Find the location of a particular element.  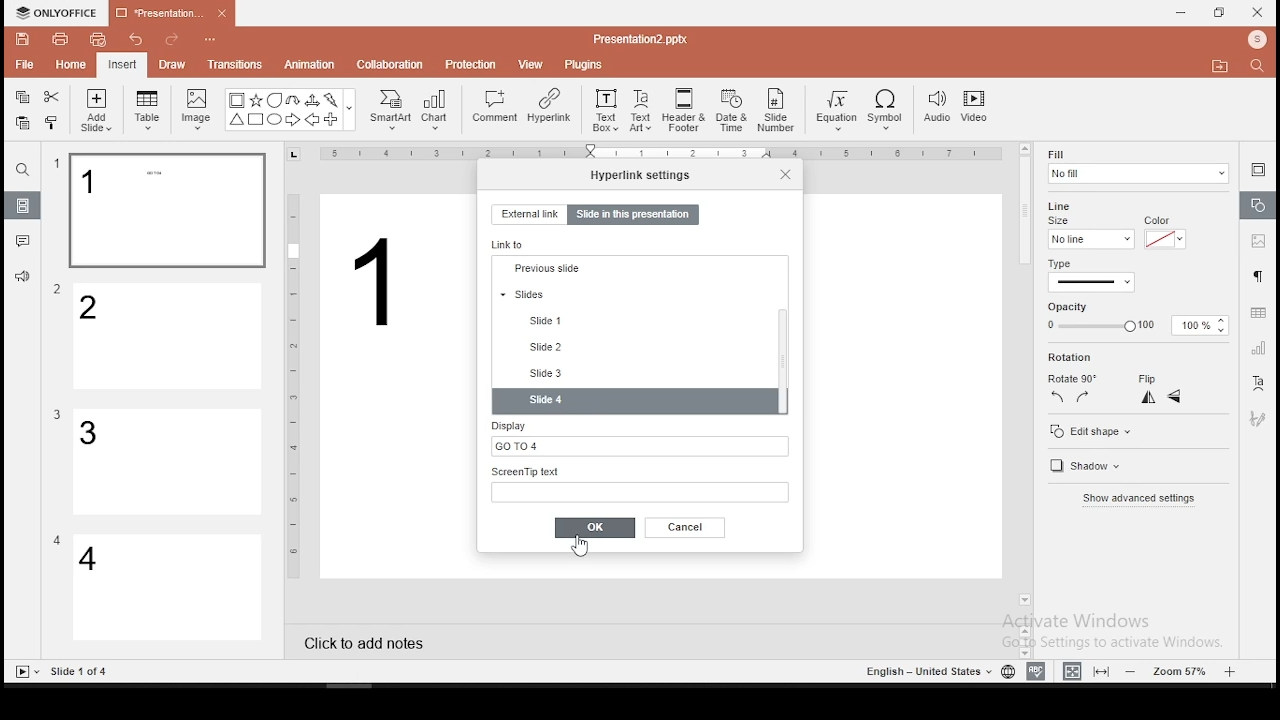

Slide is located at coordinates (23, 672).